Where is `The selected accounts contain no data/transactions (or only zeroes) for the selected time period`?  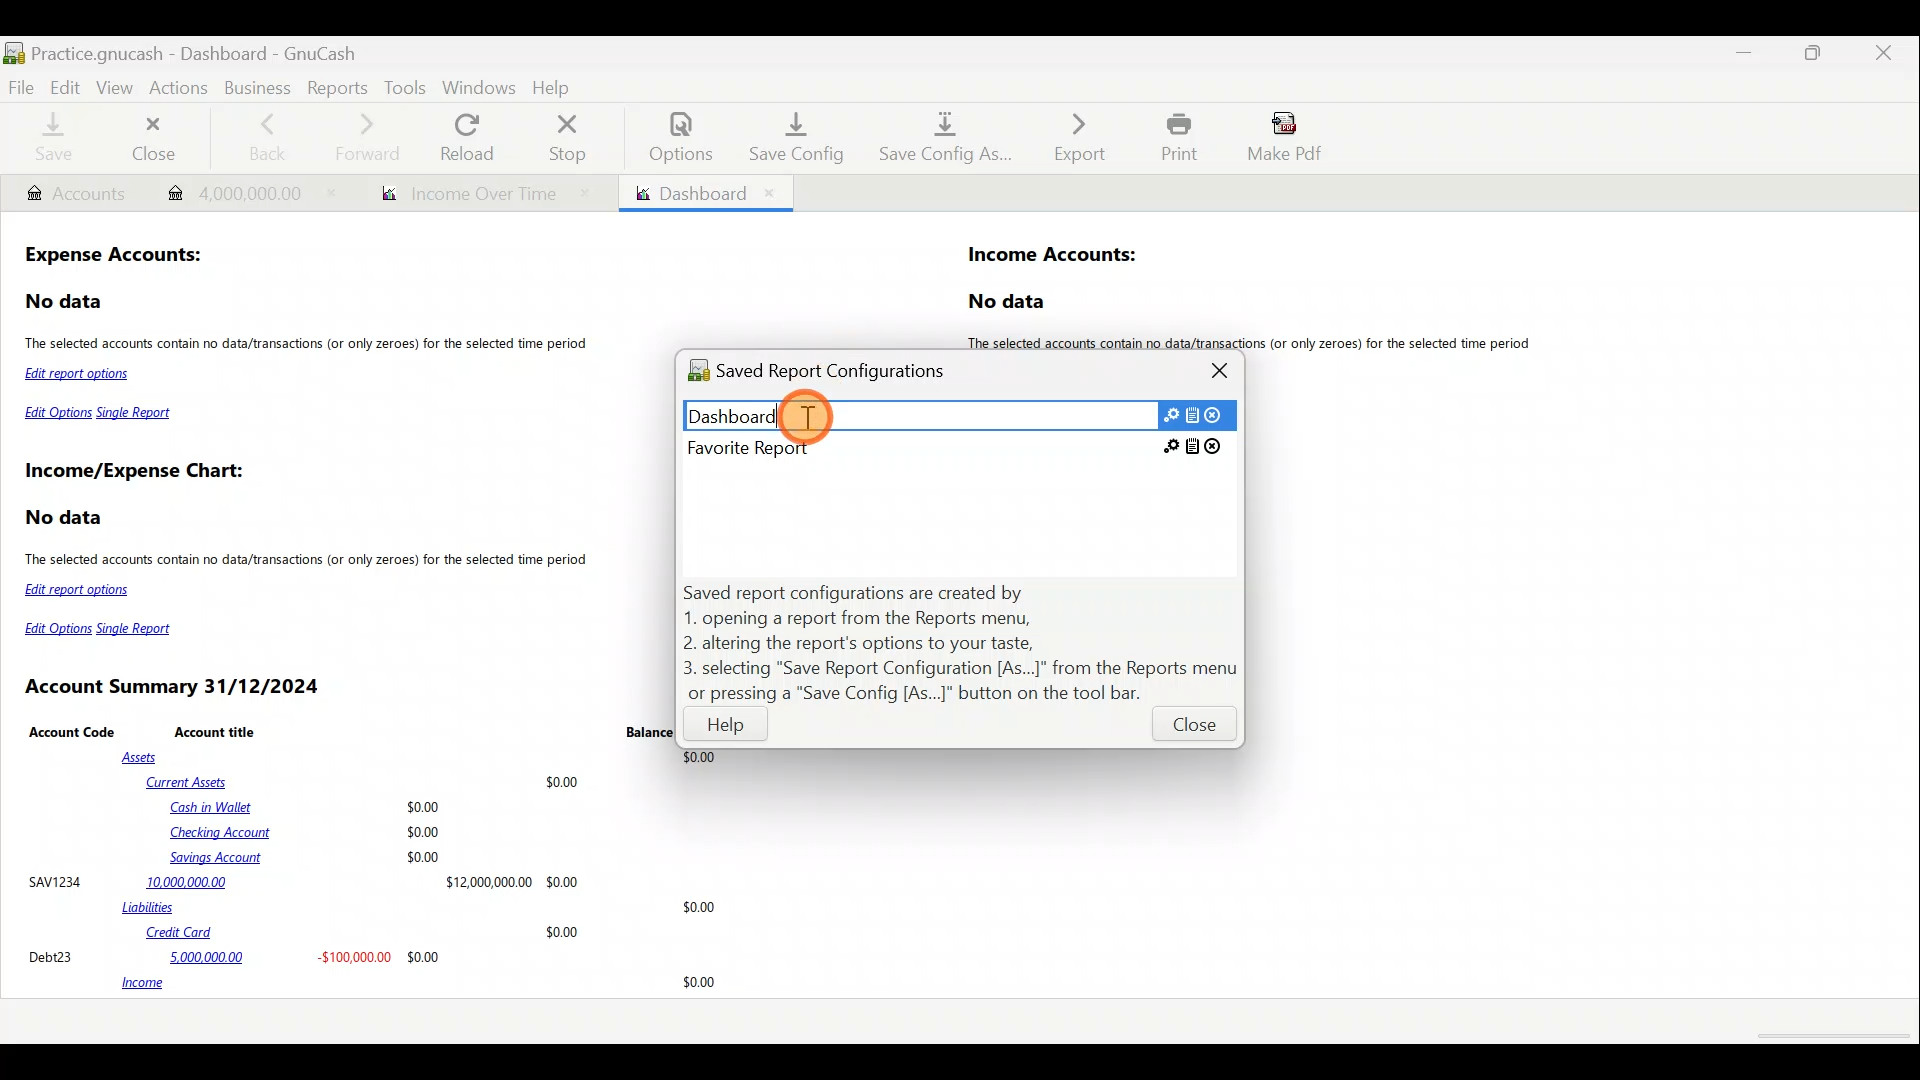
The selected accounts contain no data/transactions (or only zeroes) for the selected time period is located at coordinates (310, 345).